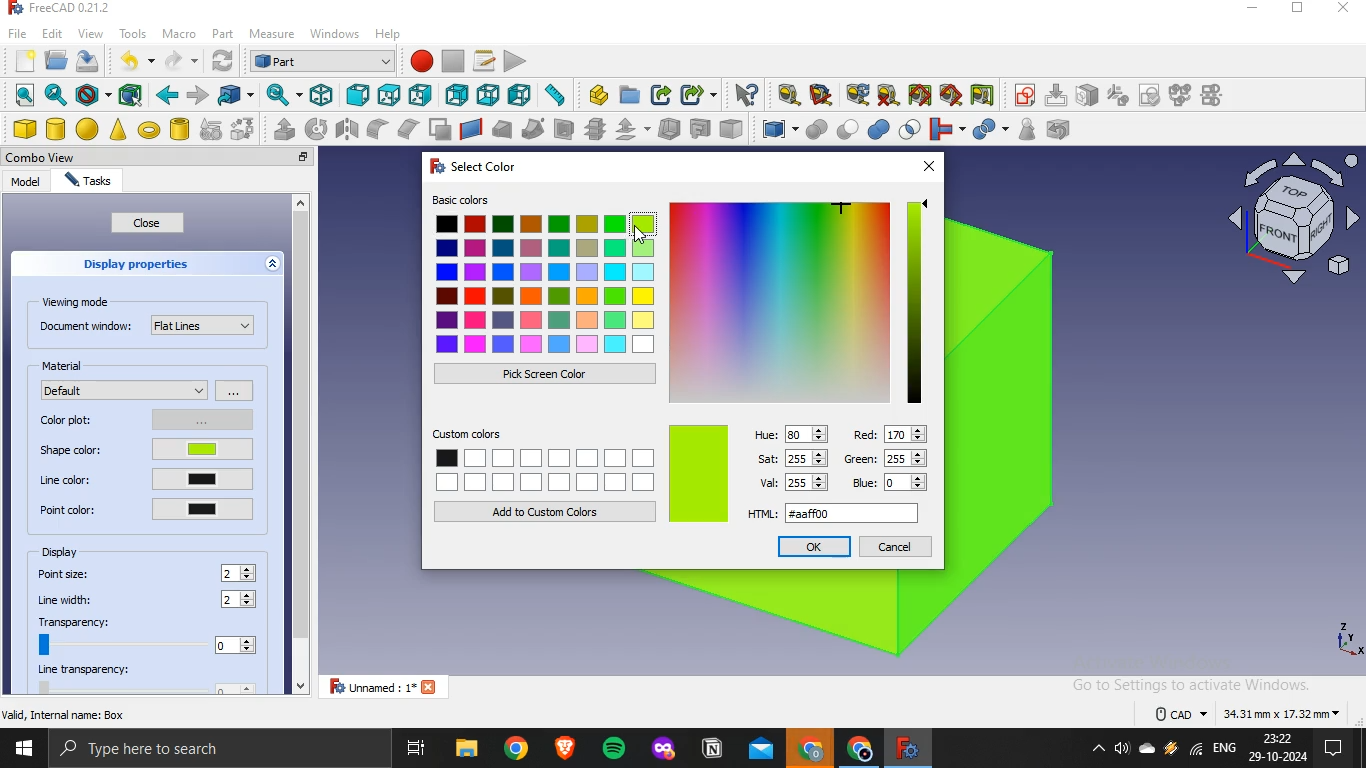 This screenshot has width=1366, height=768. I want to click on default, so click(125, 389).